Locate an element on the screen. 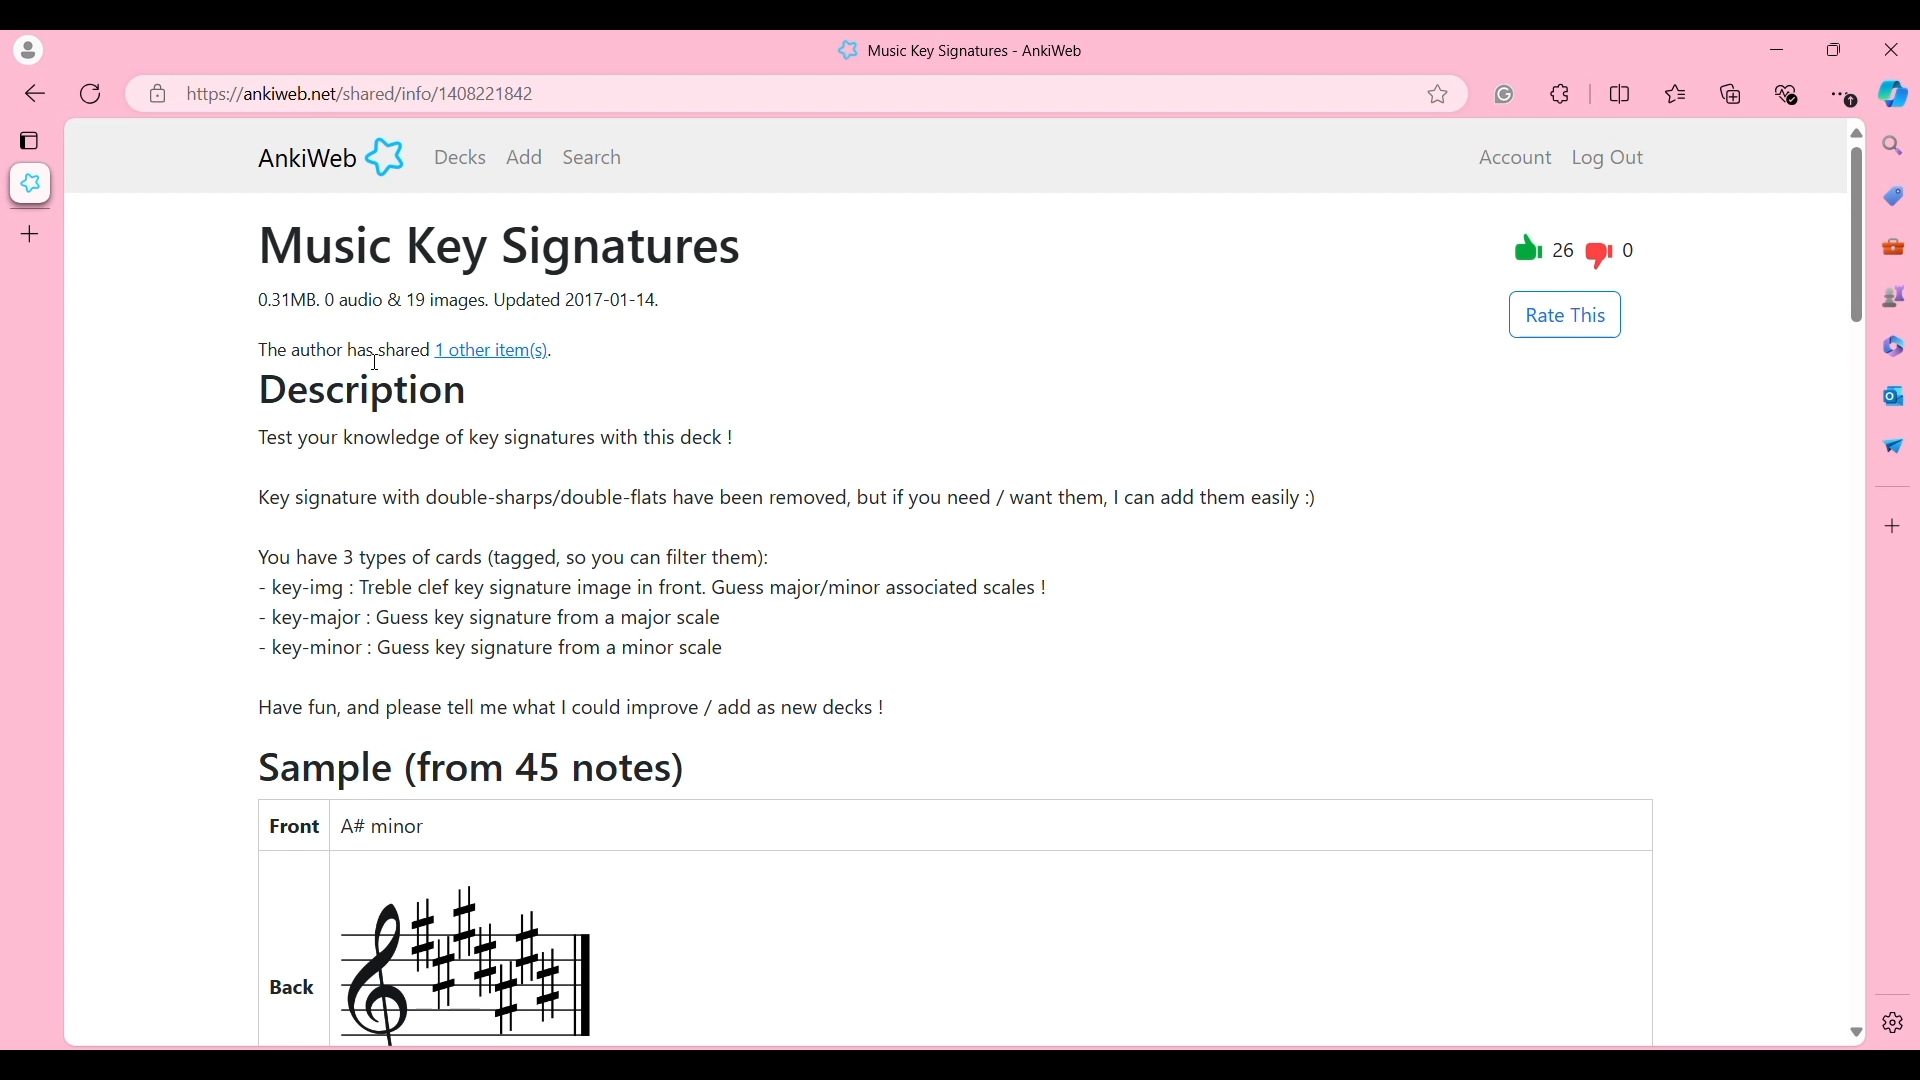  Add is located at coordinates (525, 156).